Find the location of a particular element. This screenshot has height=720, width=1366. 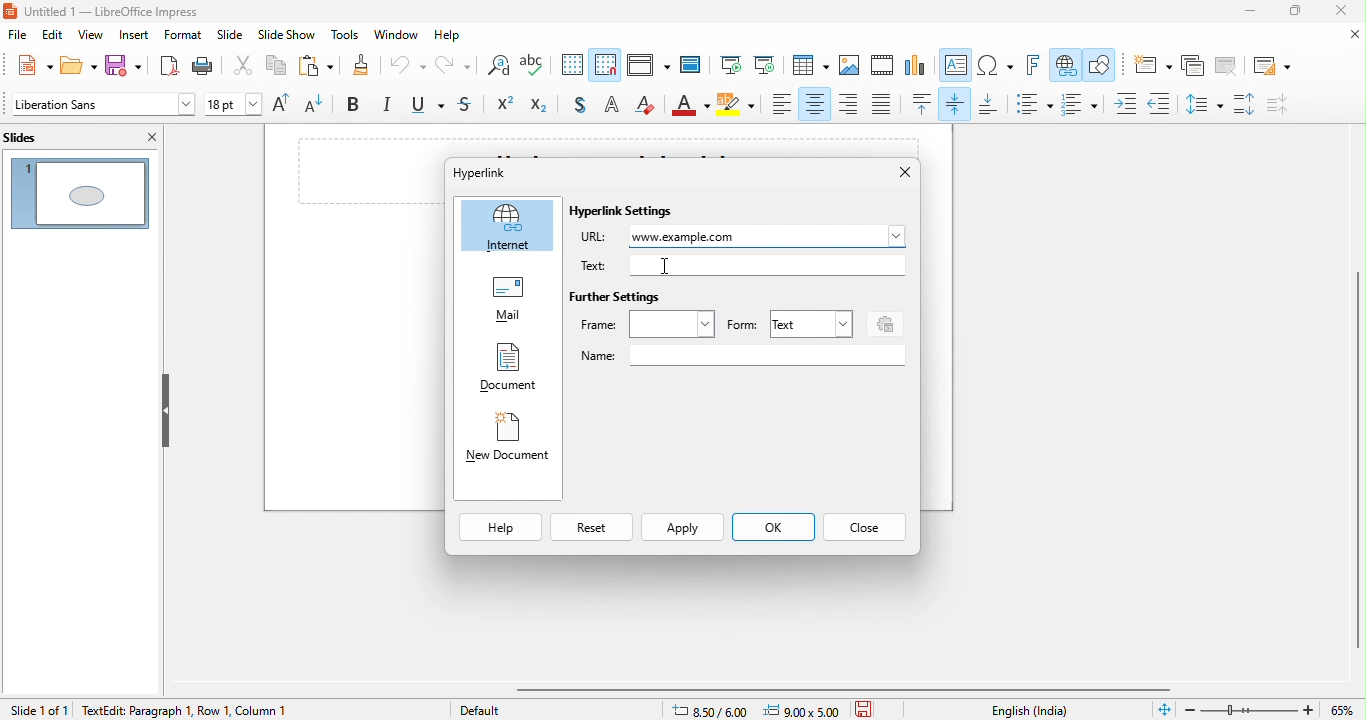

justified is located at coordinates (883, 105).